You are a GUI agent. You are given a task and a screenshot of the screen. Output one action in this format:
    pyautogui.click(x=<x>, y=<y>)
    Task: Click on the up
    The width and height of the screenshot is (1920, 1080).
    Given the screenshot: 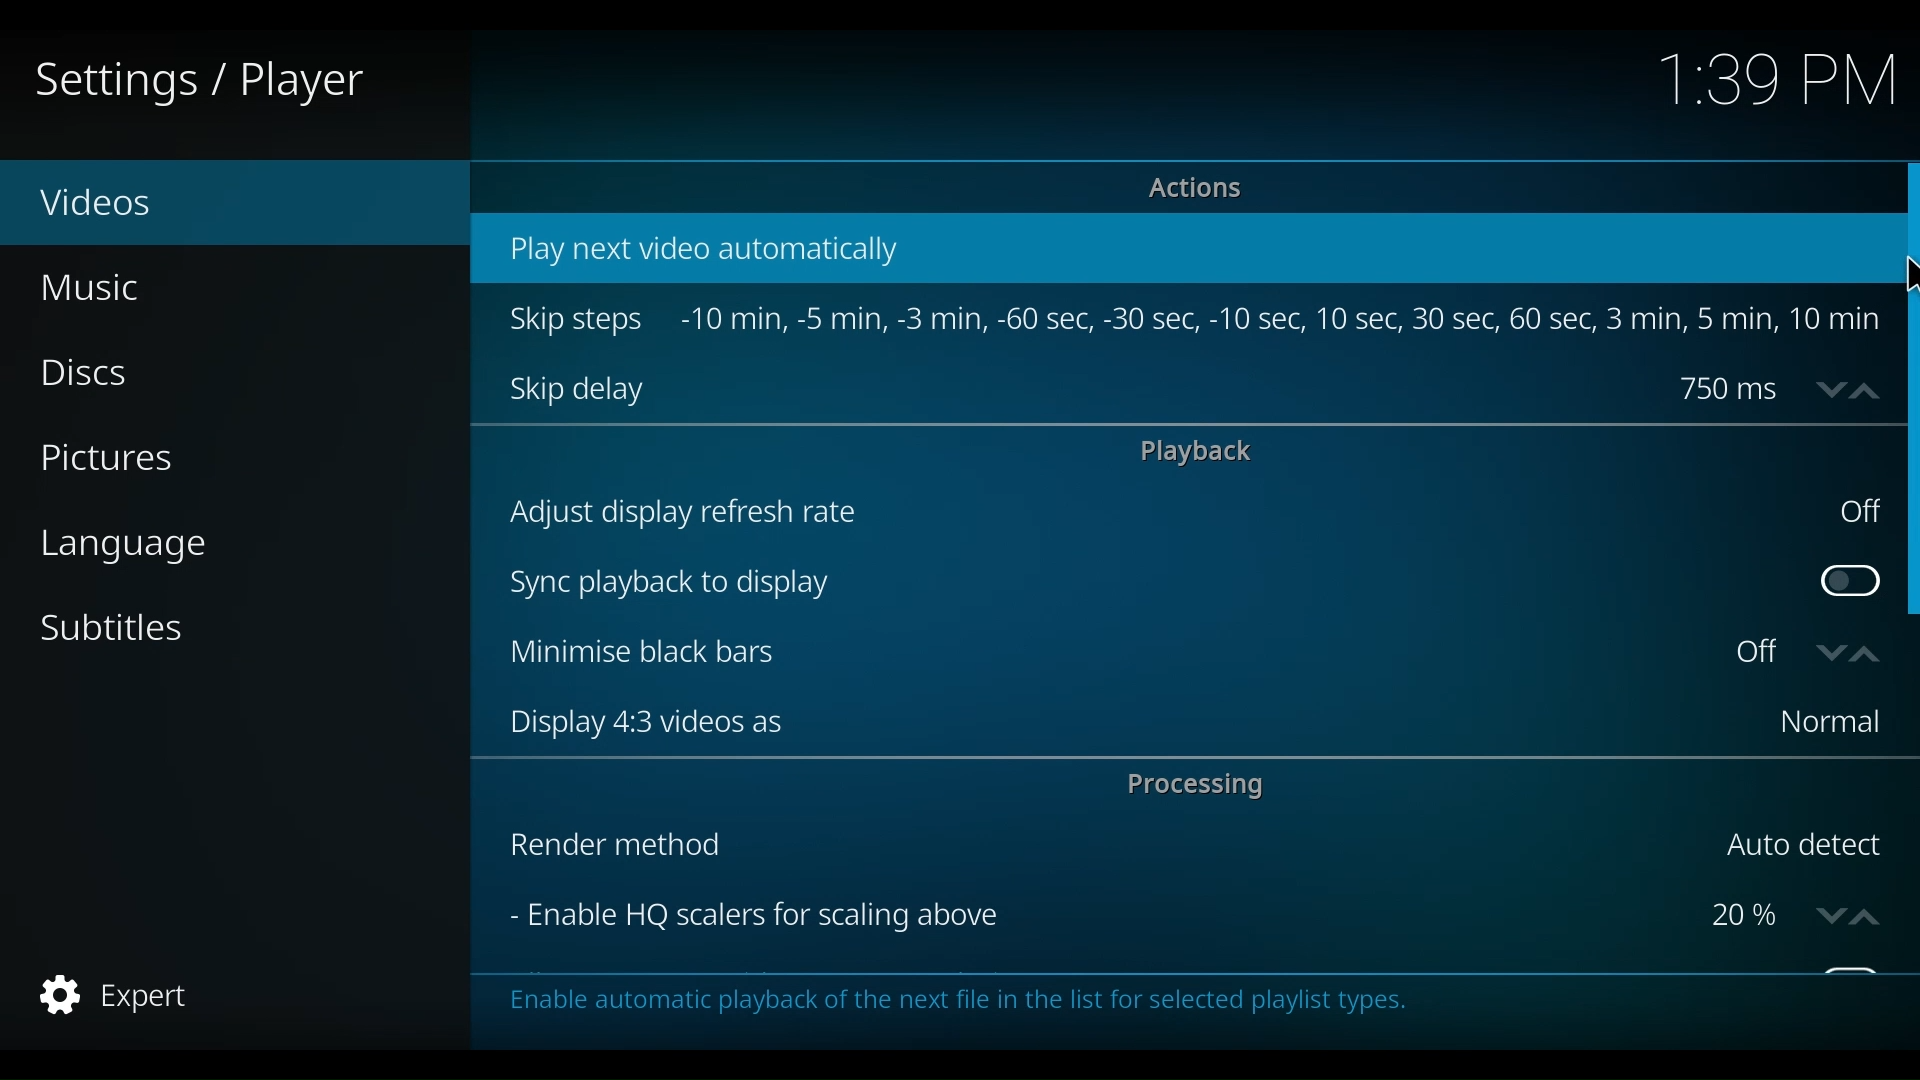 What is the action you would take?
    pyautogui.click(x=1874, y=389)
    